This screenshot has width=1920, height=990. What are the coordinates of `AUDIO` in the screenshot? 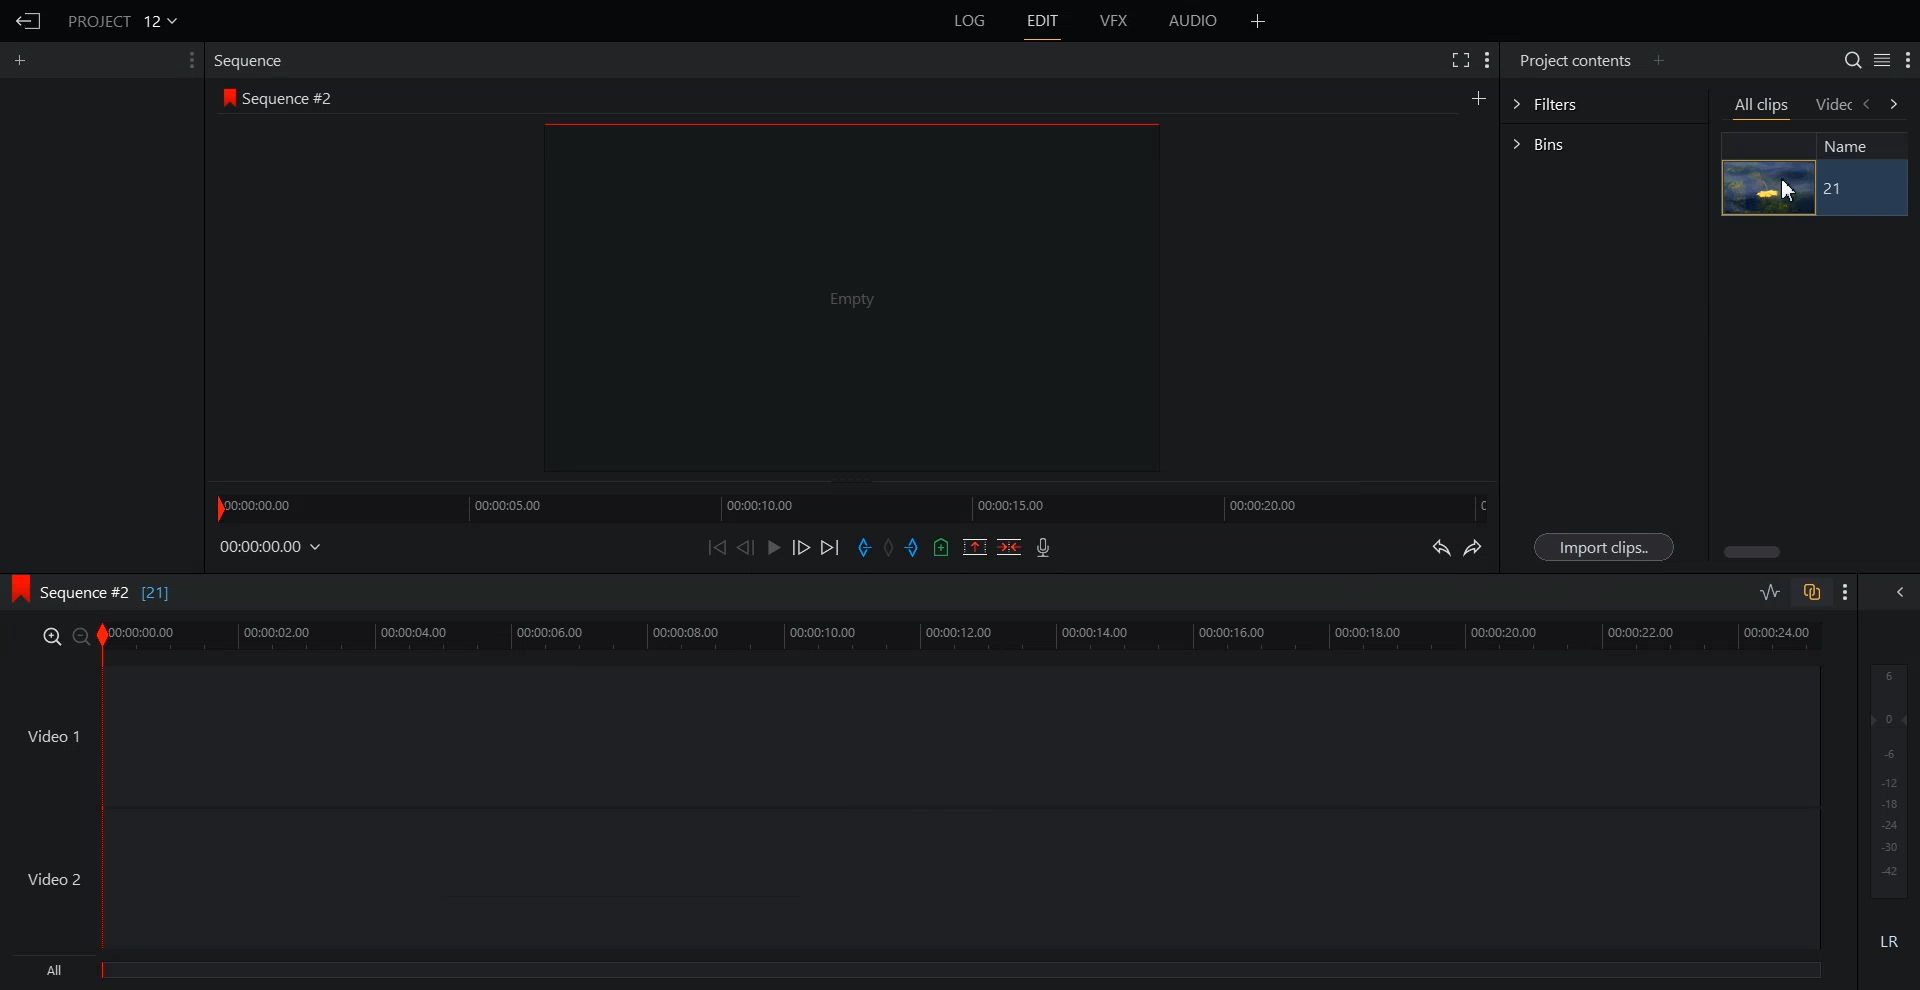 It's located at (1194, 21).